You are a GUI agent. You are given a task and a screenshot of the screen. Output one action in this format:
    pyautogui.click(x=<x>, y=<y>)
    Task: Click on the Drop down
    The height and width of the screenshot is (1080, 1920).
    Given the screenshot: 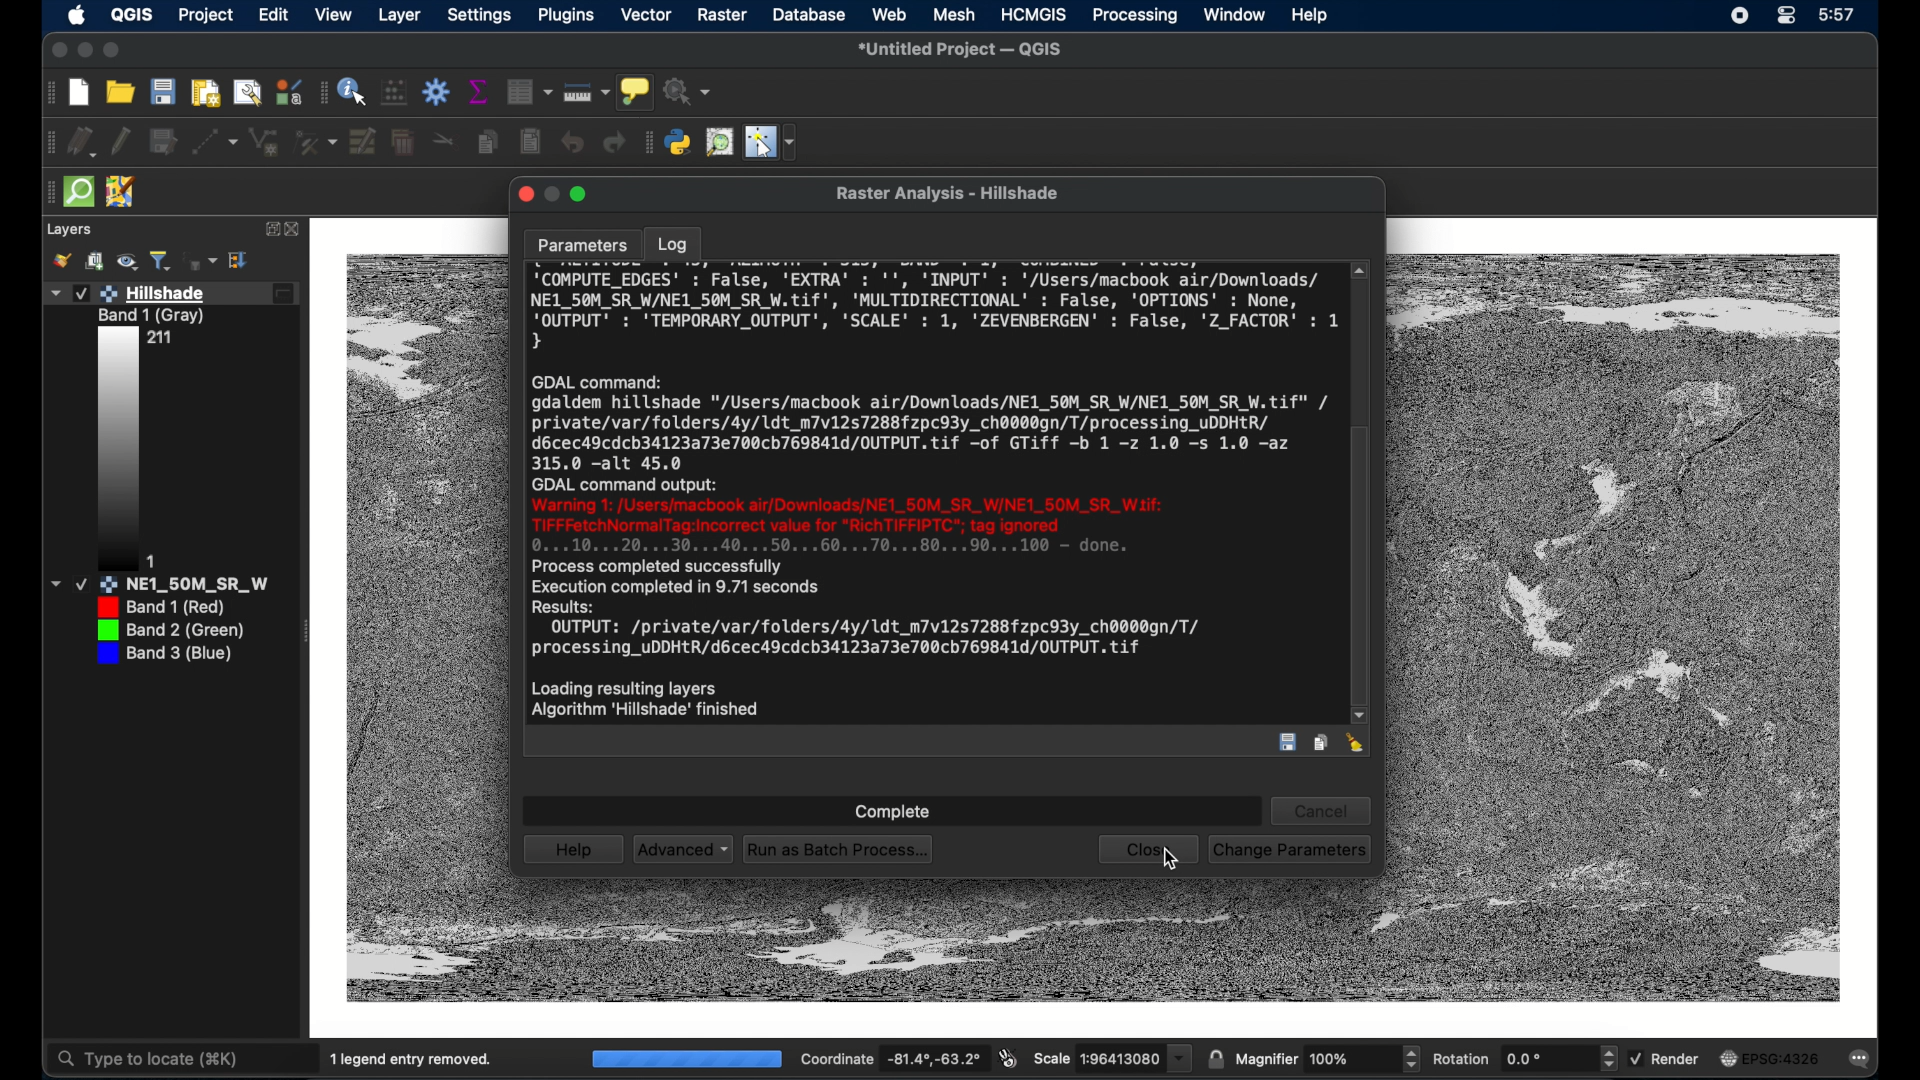 What is the action you would take?
    pyautogui.click(x=59, y=292)
    